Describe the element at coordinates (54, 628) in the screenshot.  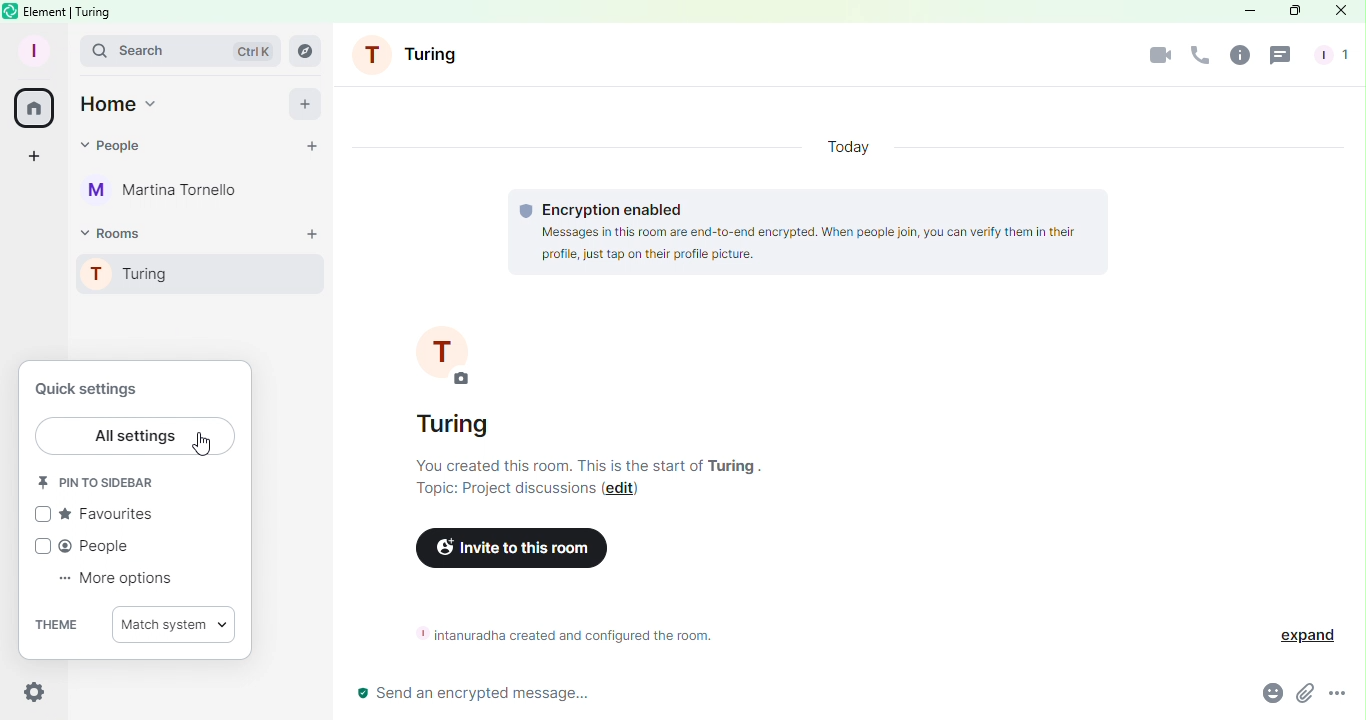
I see `Theme` at that location.